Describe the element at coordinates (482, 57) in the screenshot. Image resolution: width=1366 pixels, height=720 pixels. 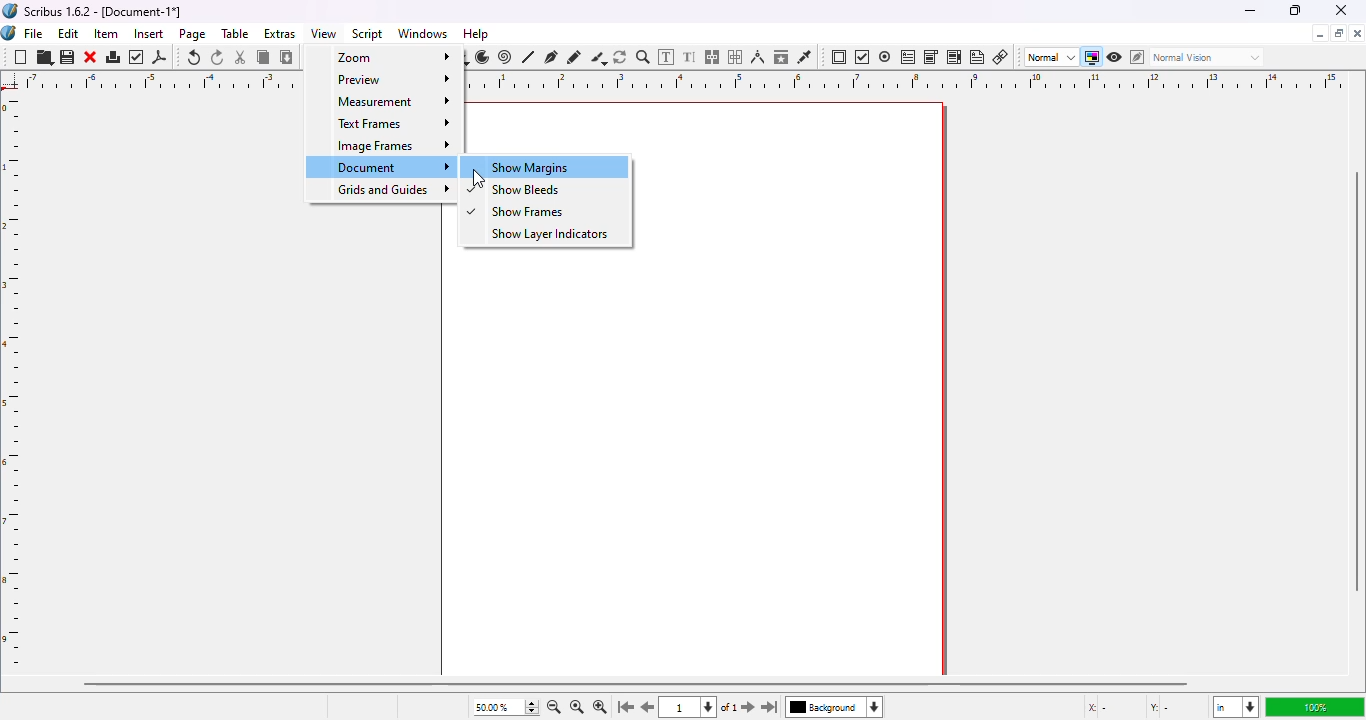
I see `arc` at that location.